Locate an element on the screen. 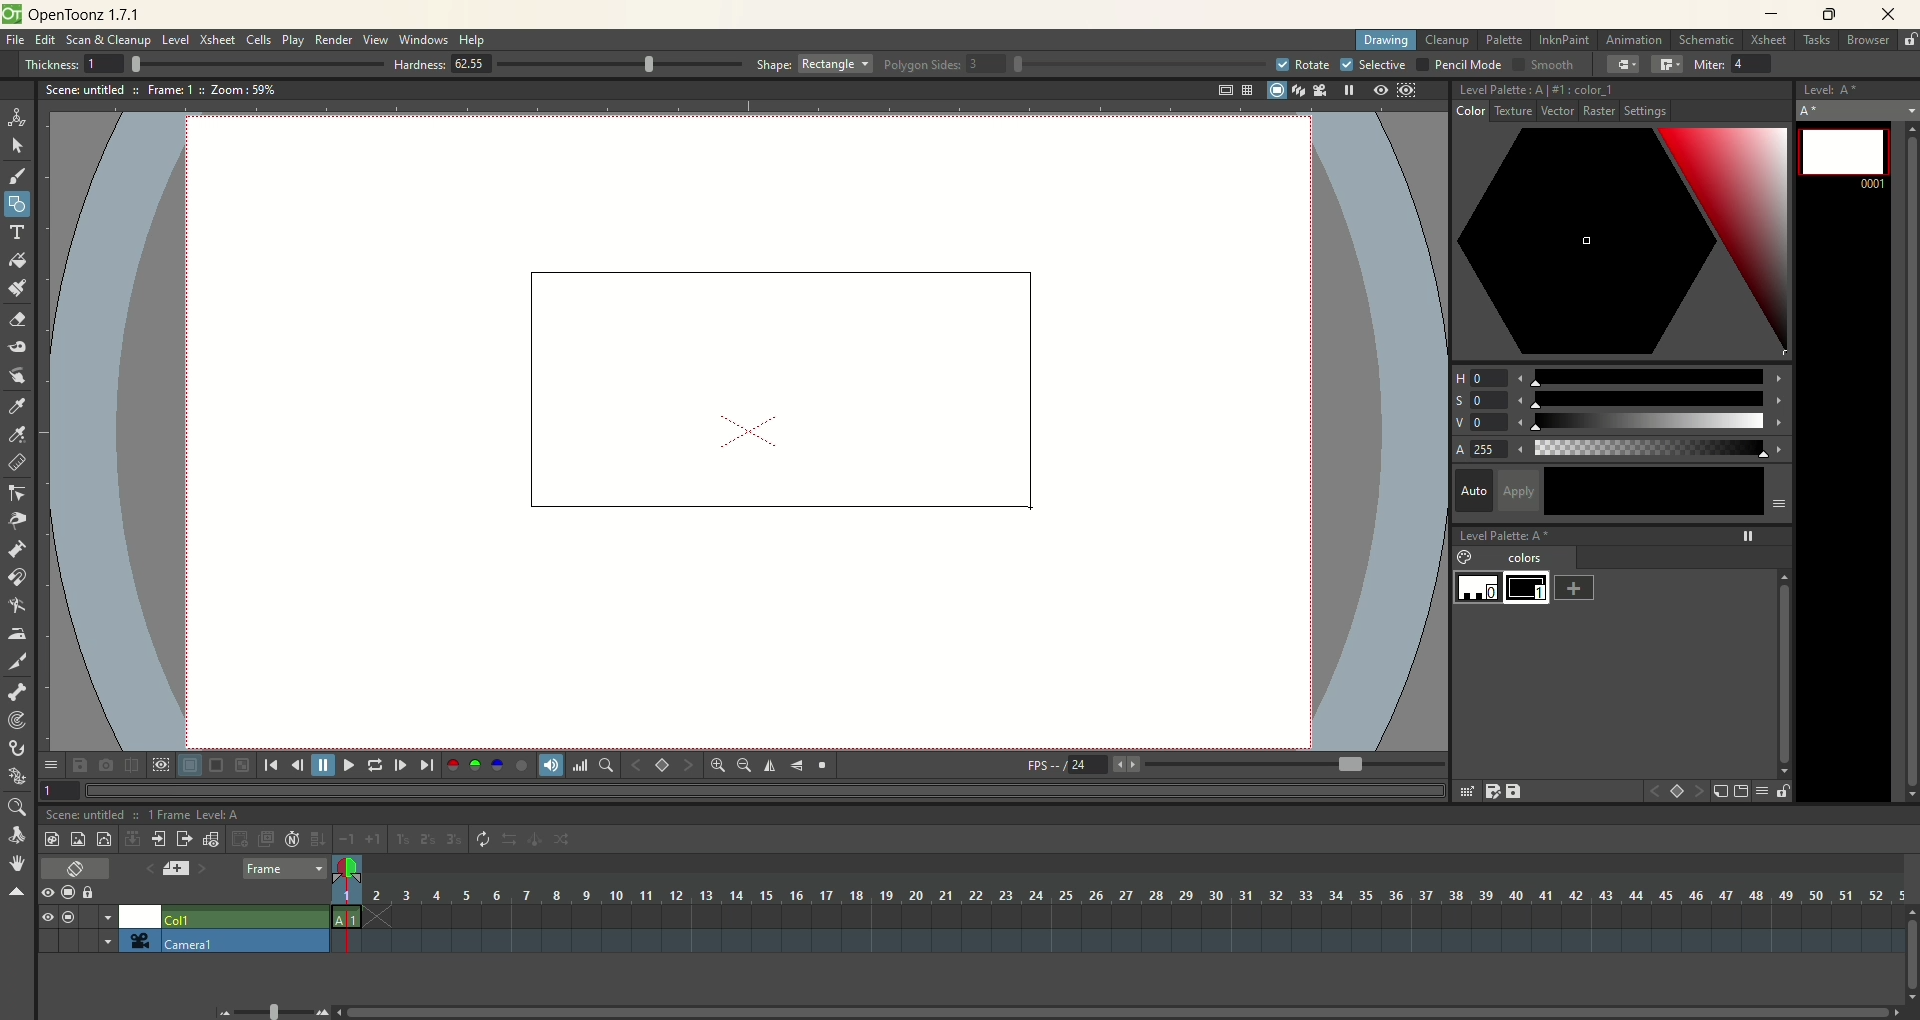 The width and height of the screenshot is (1920, 1020). eraser tool is located at coordinates (16, 322).